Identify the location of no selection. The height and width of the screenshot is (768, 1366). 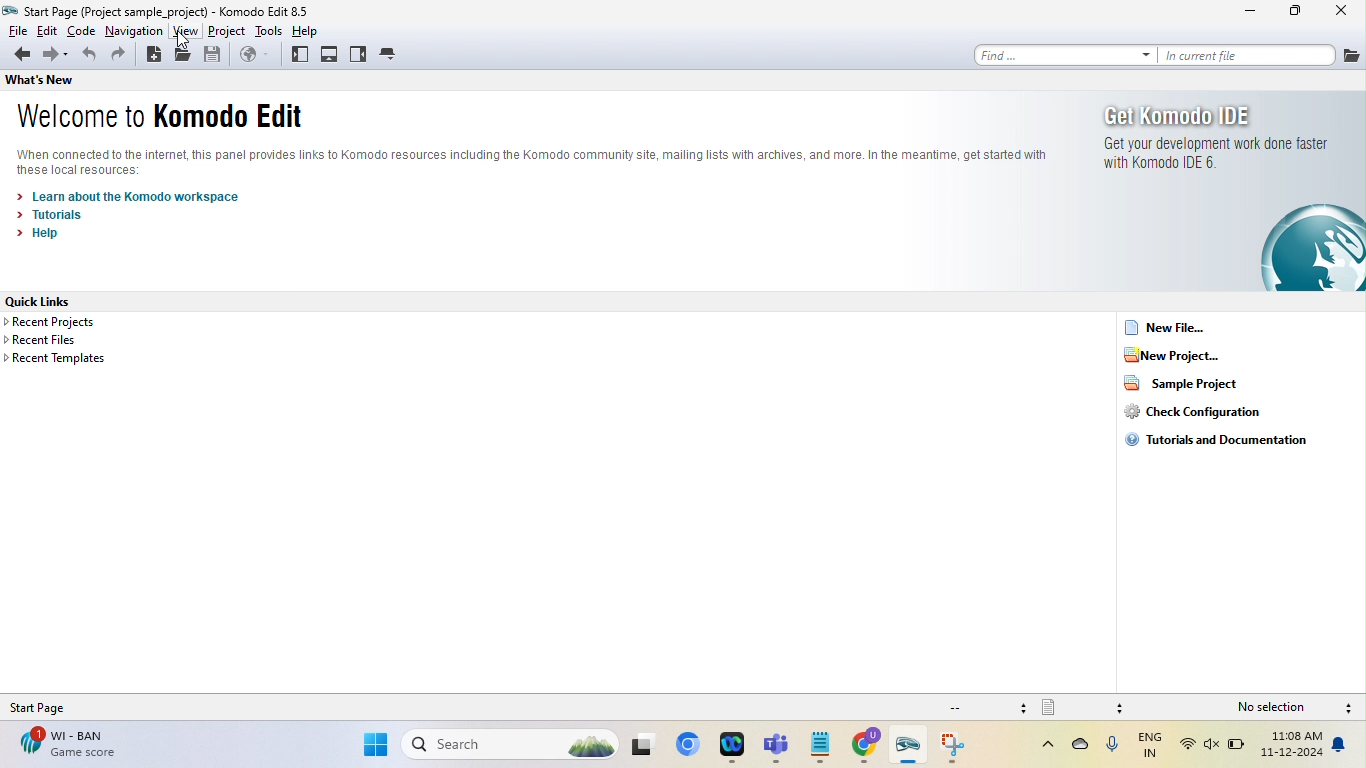
(1276, 708).